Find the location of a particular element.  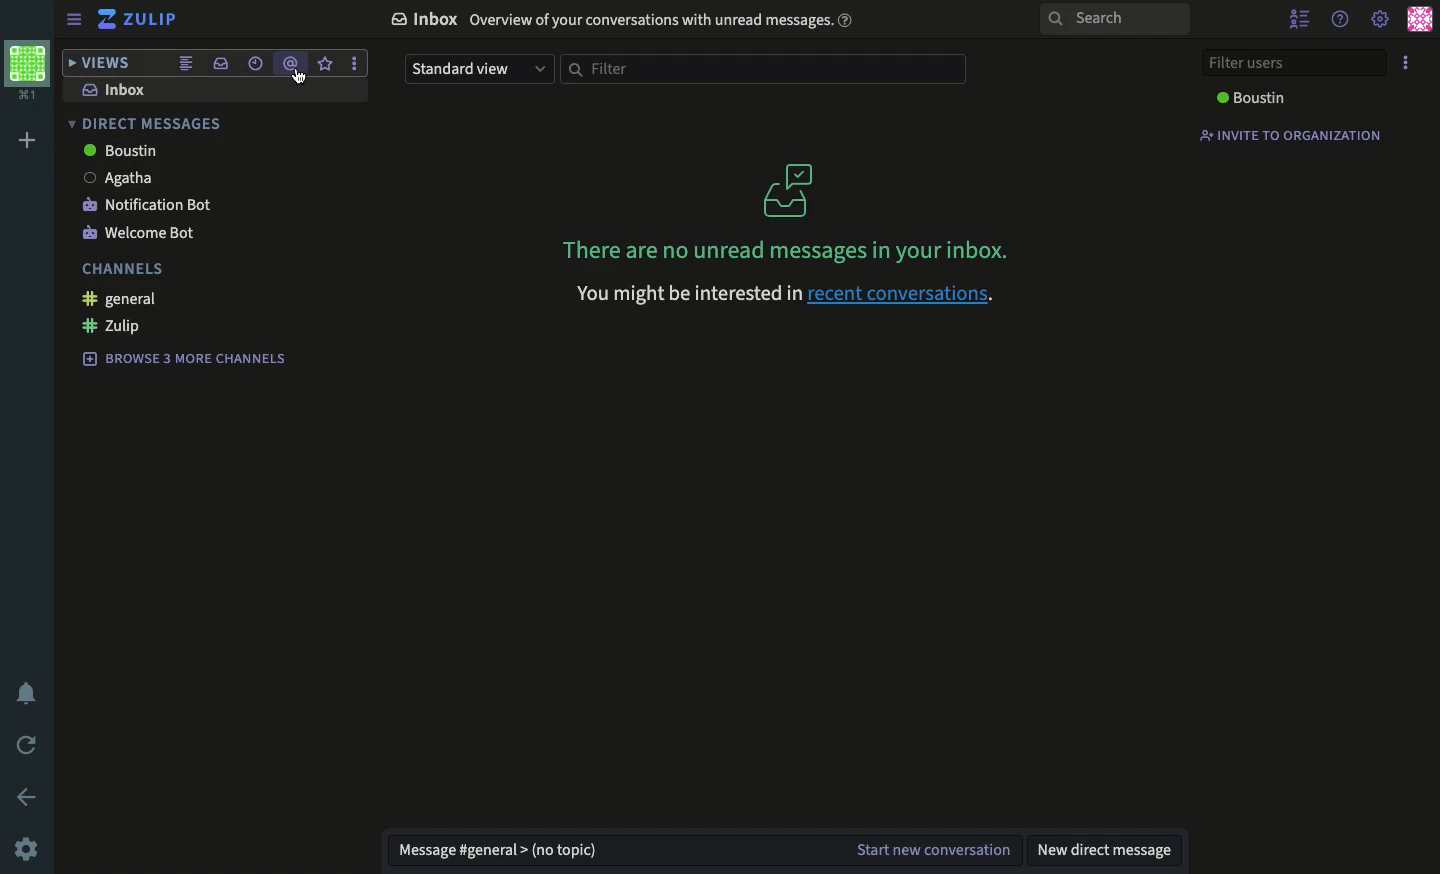

settings is located at coordinates (32, 848).